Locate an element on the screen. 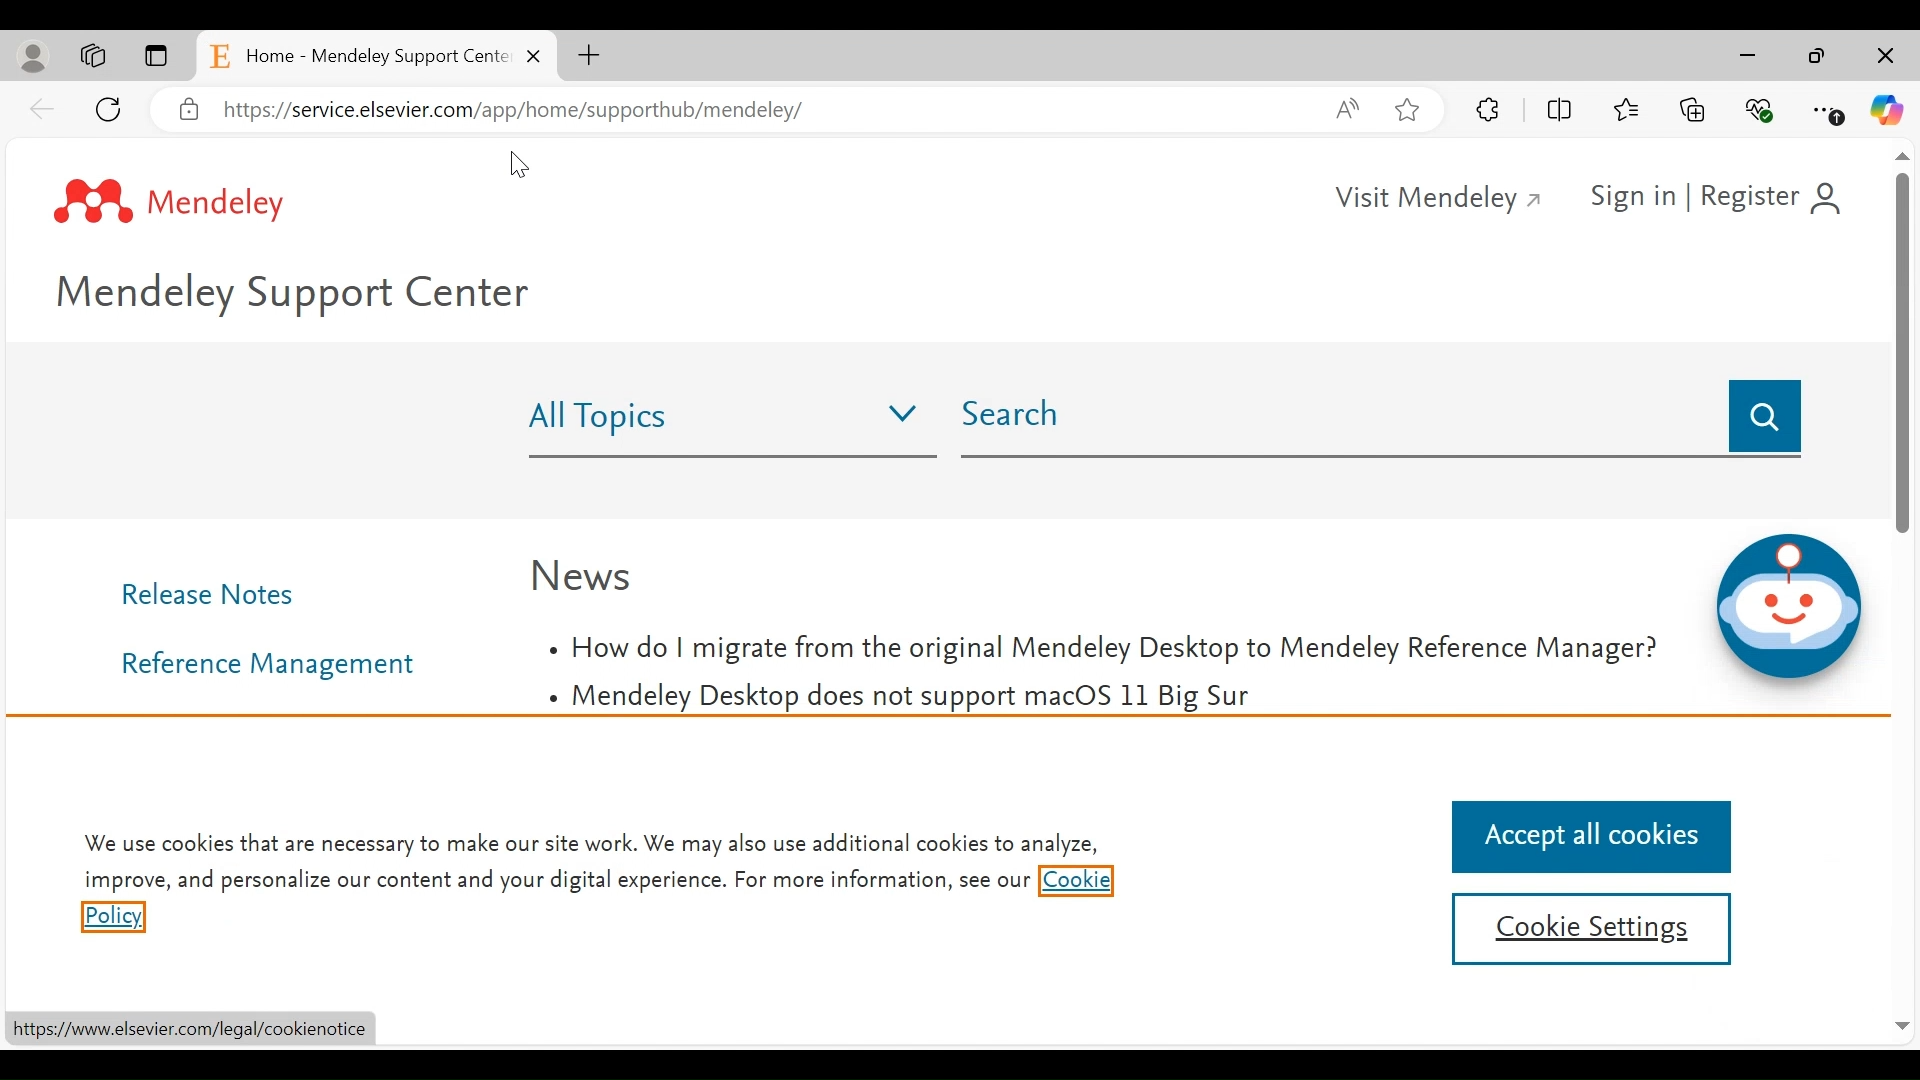  Sign In is located at coordinates (1629, 195).